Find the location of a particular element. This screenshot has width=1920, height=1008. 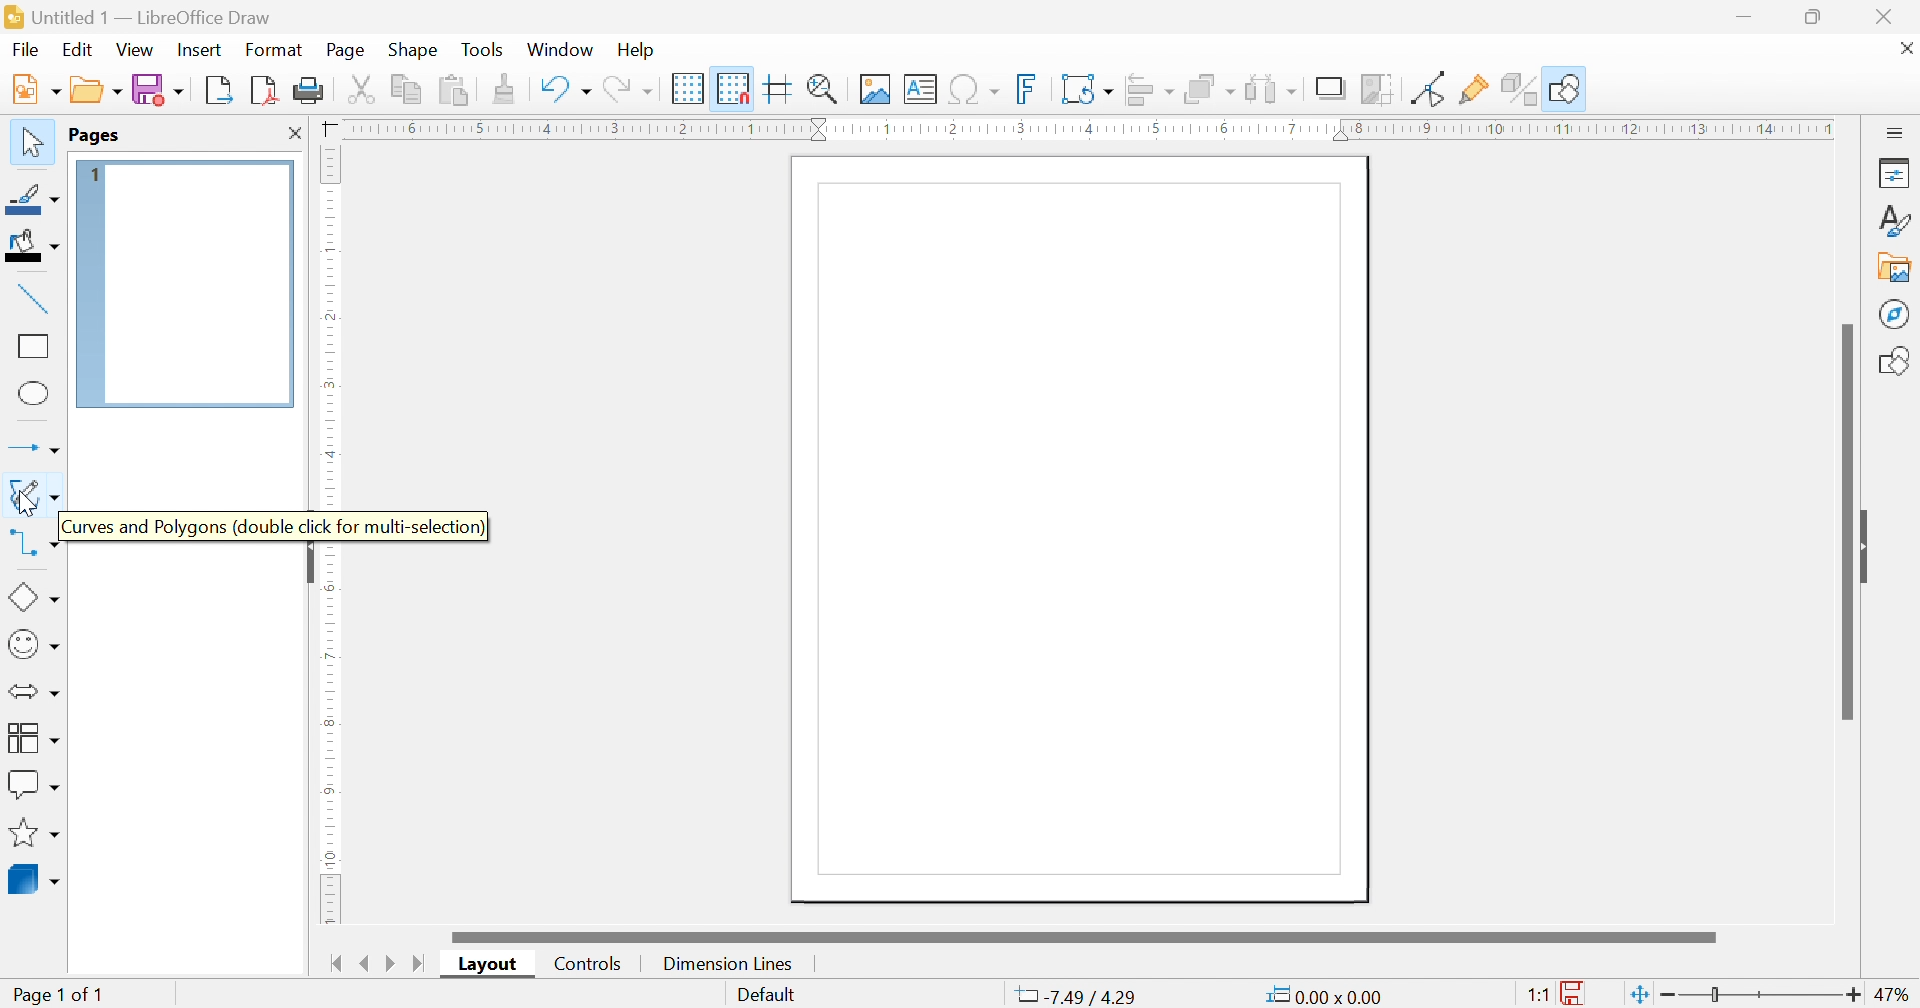

minimize is located at coordinates (1744, 16).